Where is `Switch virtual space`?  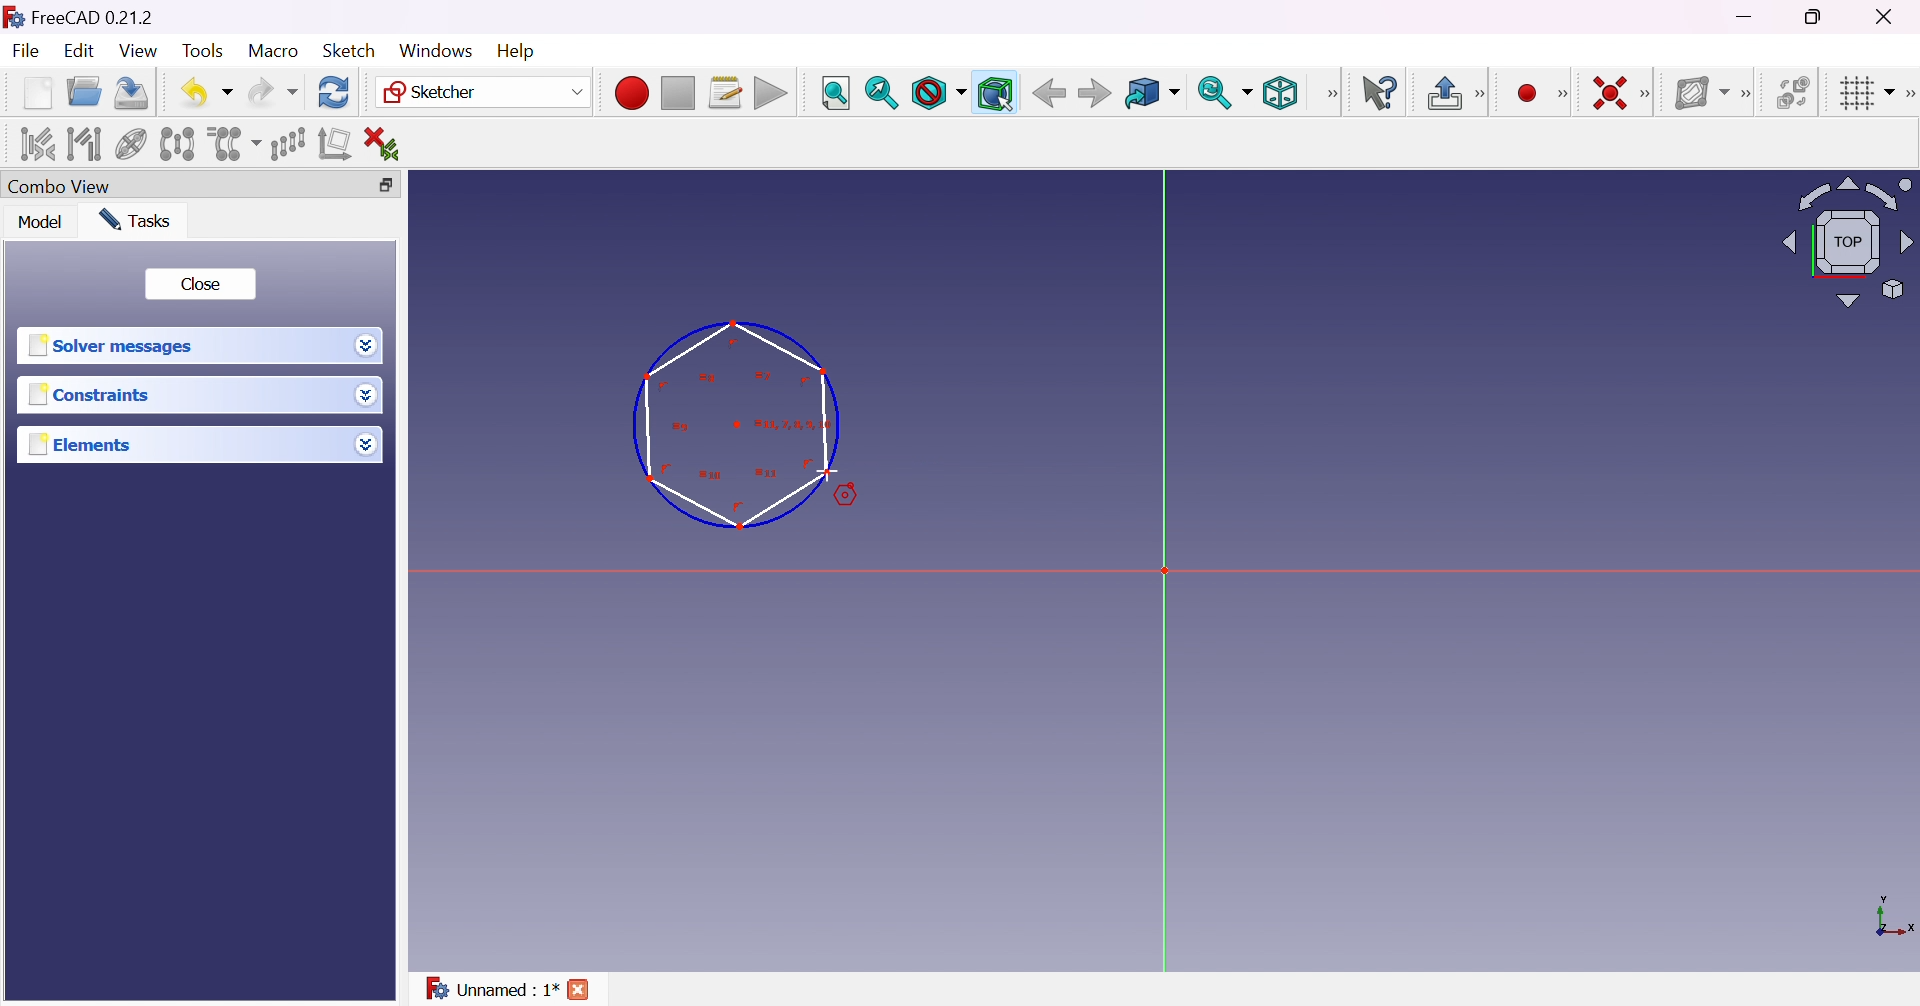
Switch virtual space is located at coordinates (1791, 92).